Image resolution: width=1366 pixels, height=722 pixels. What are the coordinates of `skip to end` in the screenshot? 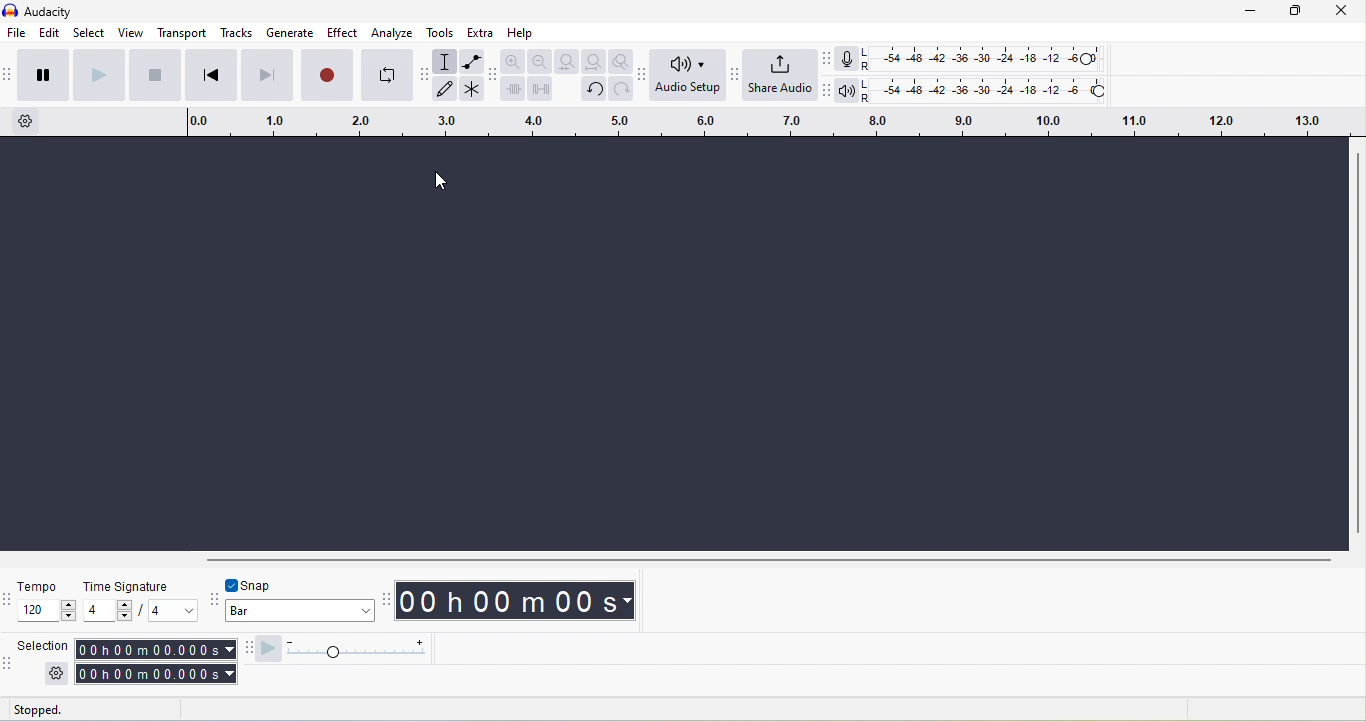 It's located at (267, 75).